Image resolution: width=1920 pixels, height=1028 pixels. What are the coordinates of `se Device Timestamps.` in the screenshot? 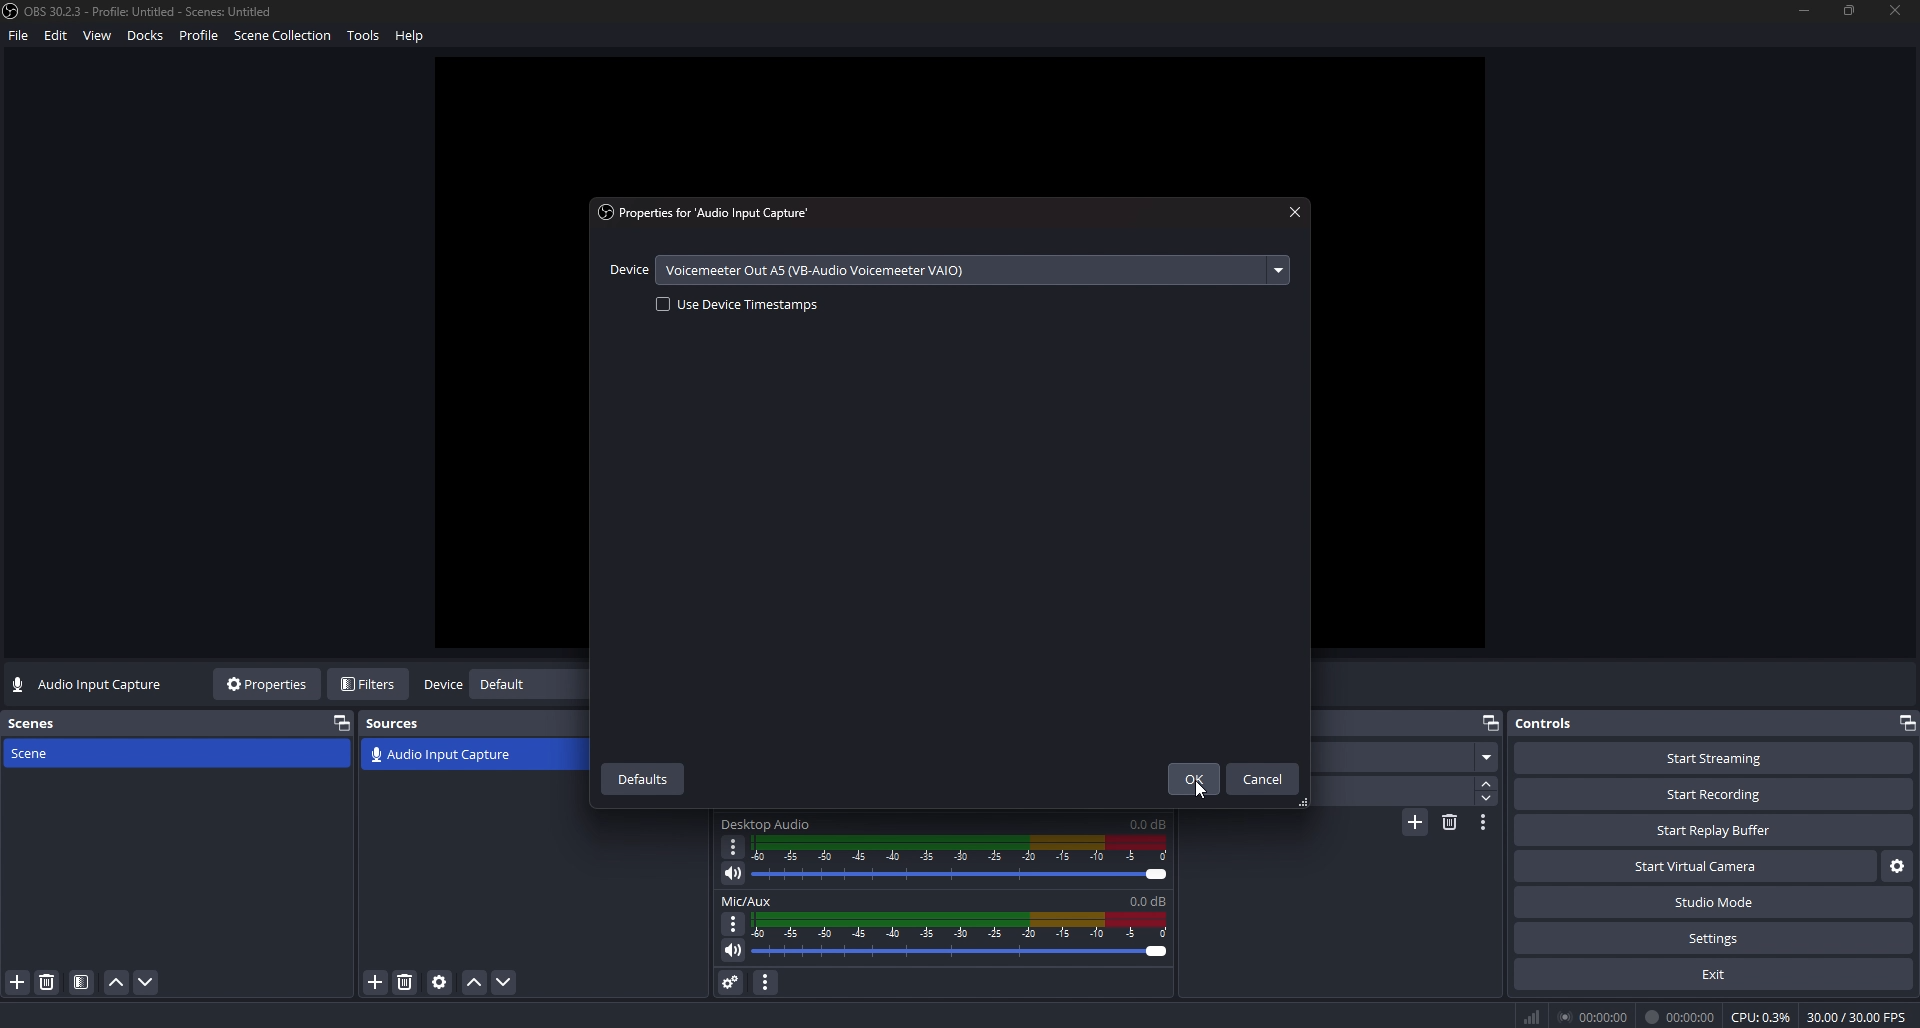 It's located at (736, 308).